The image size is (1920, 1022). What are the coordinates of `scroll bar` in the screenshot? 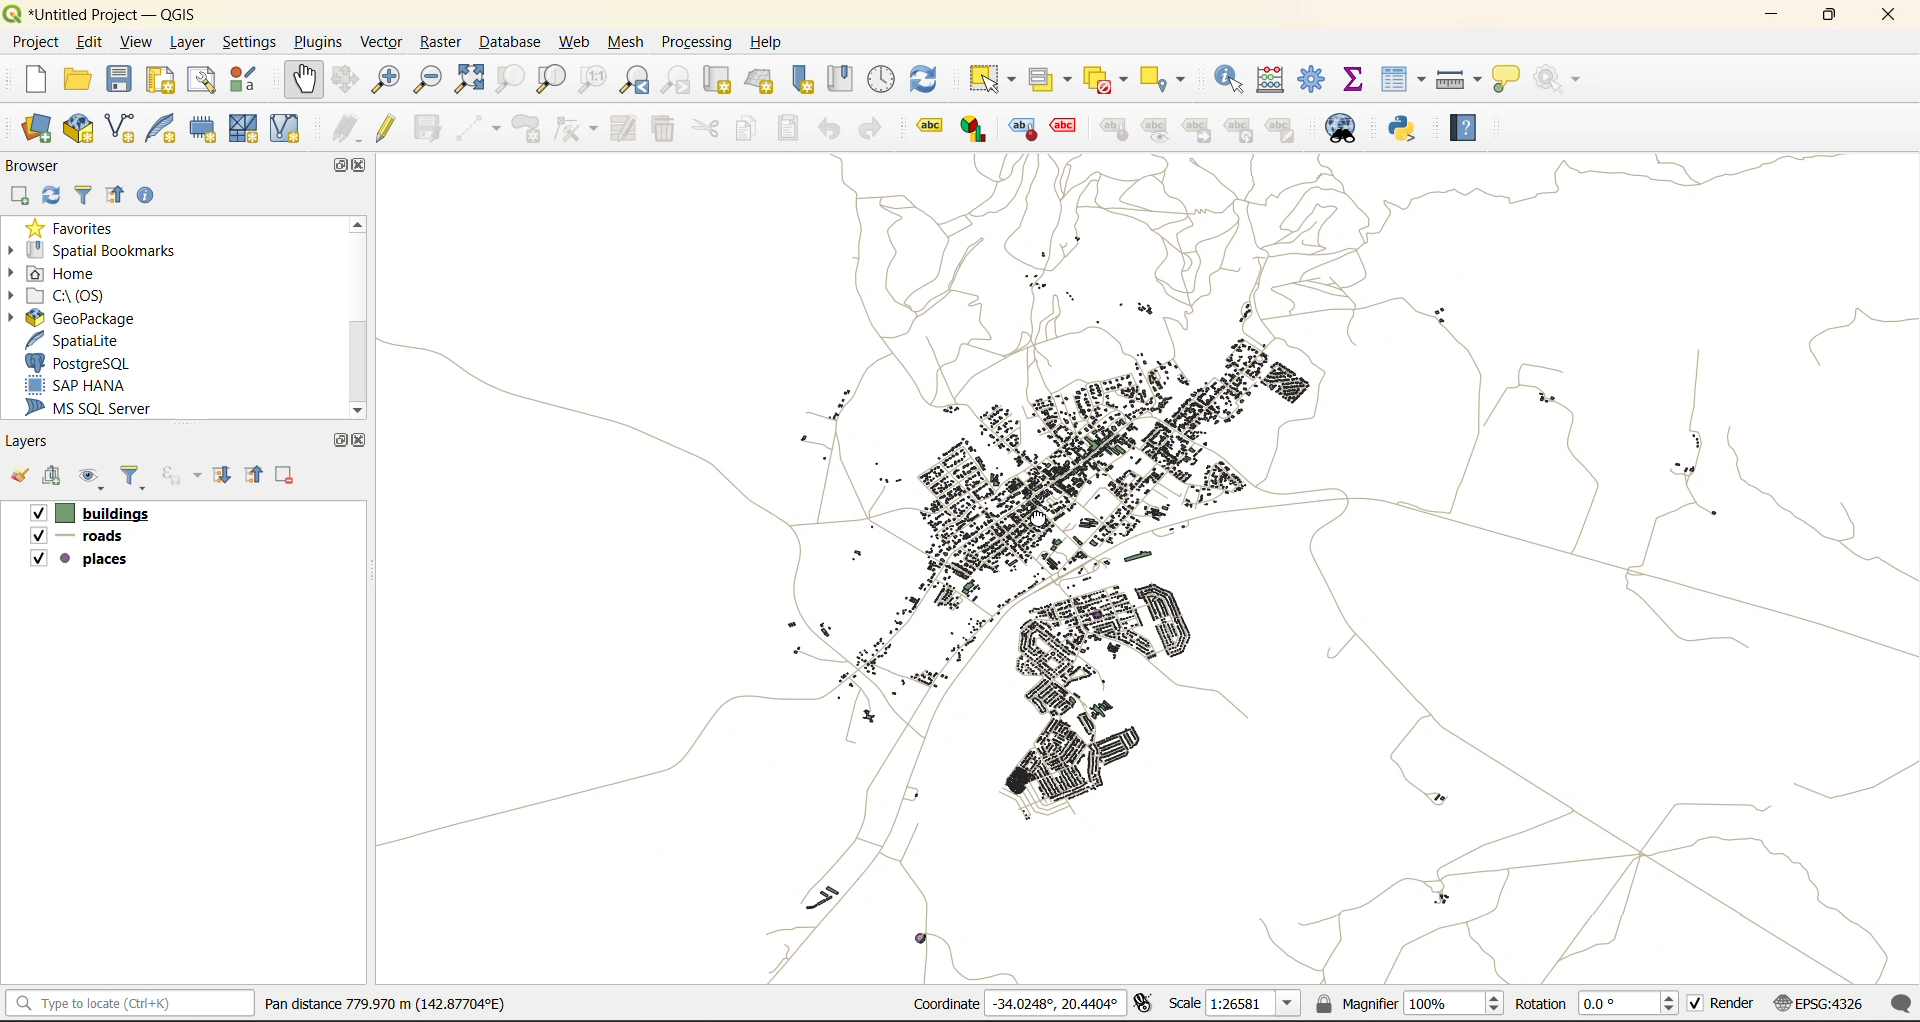 It's located at (359, 317).